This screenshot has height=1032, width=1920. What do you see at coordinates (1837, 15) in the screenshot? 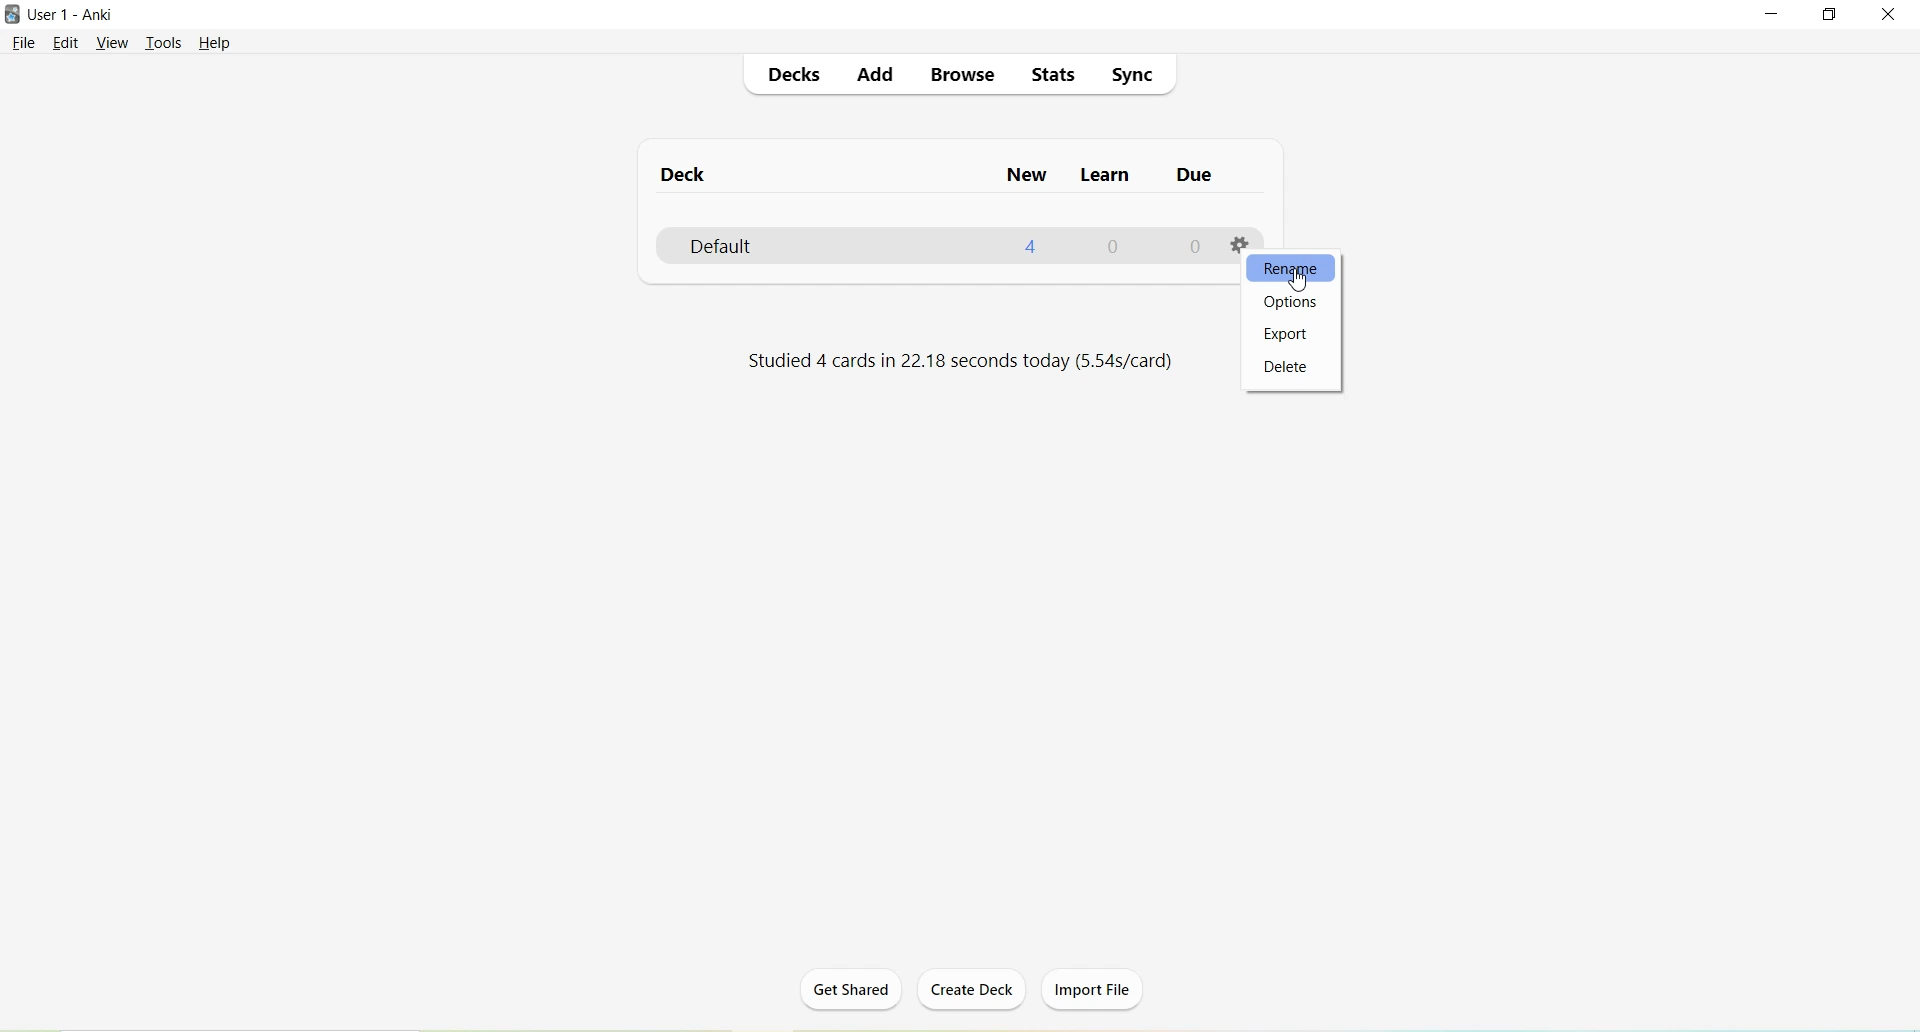
I see `Maximize` at bounding box center [1837, 15].